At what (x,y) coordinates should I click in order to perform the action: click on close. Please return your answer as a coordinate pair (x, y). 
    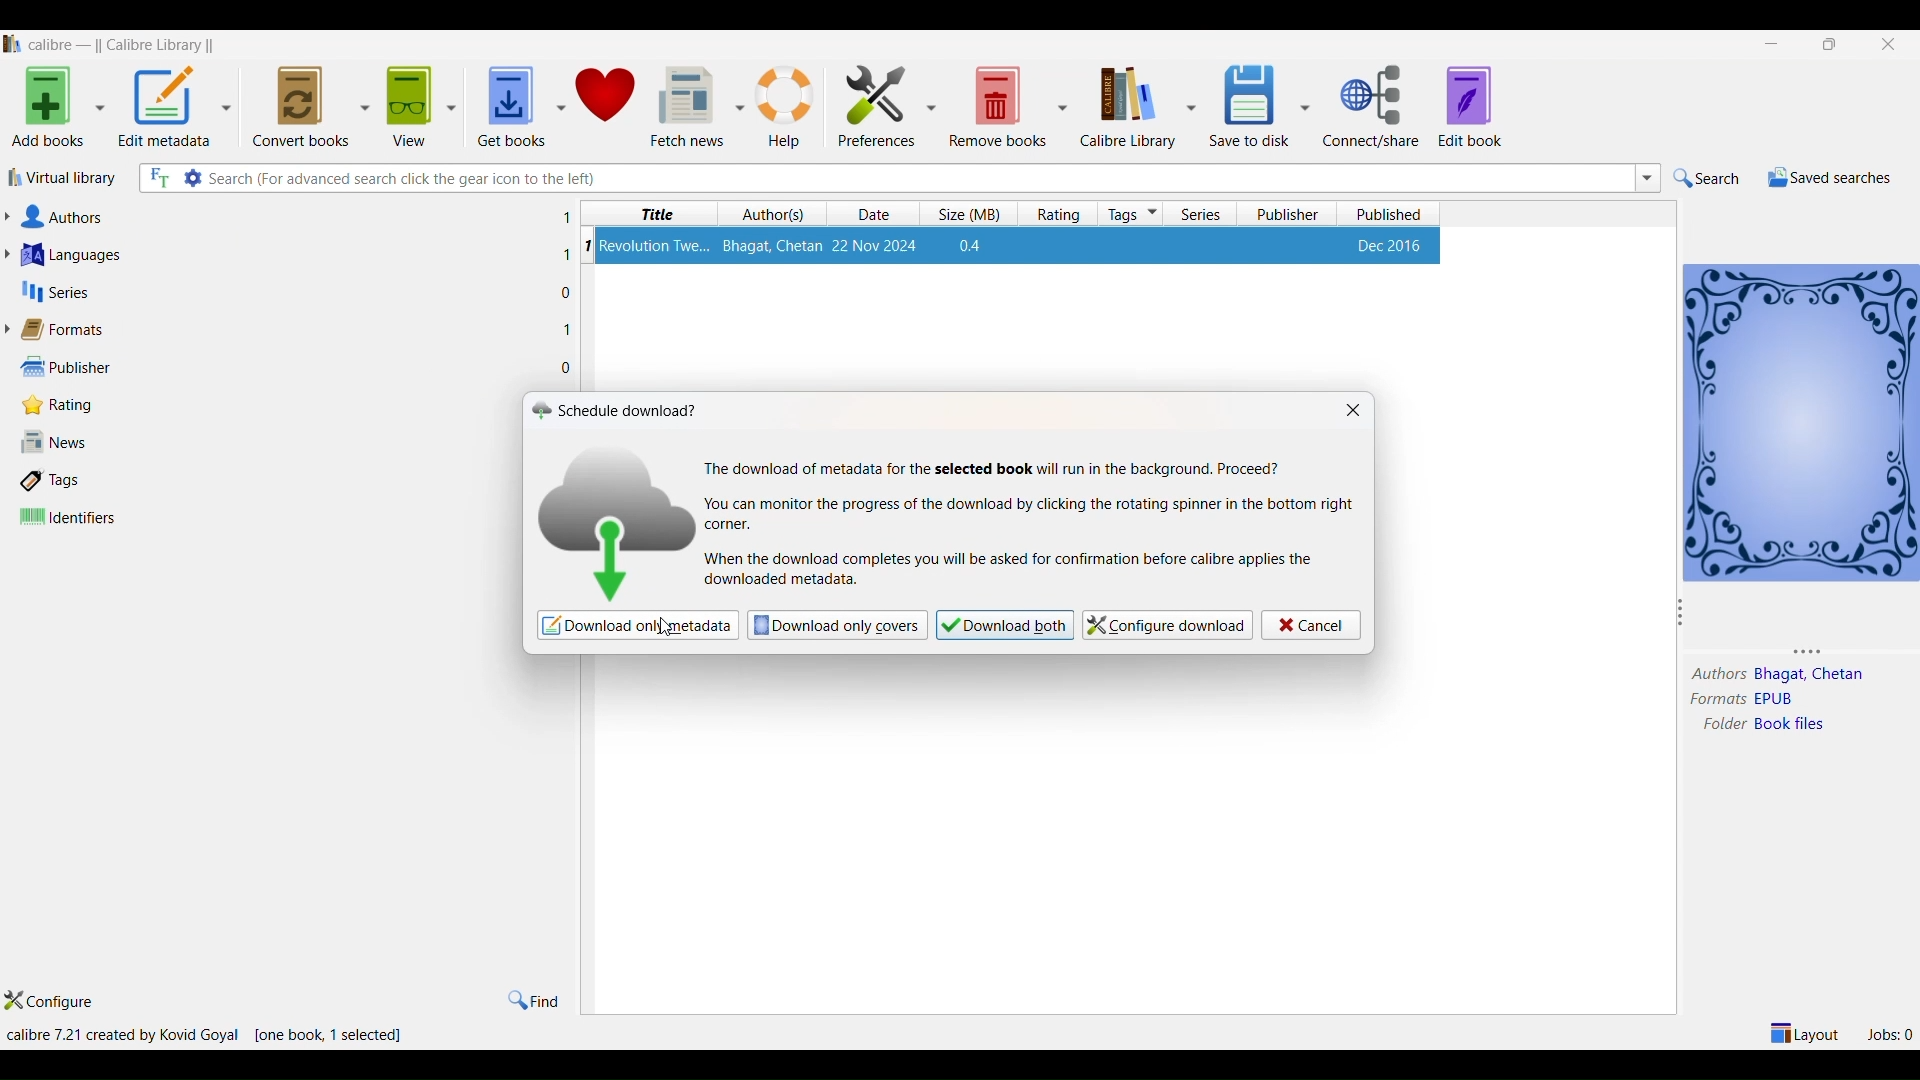
    Looking at the image, I should click on (1894, 46).